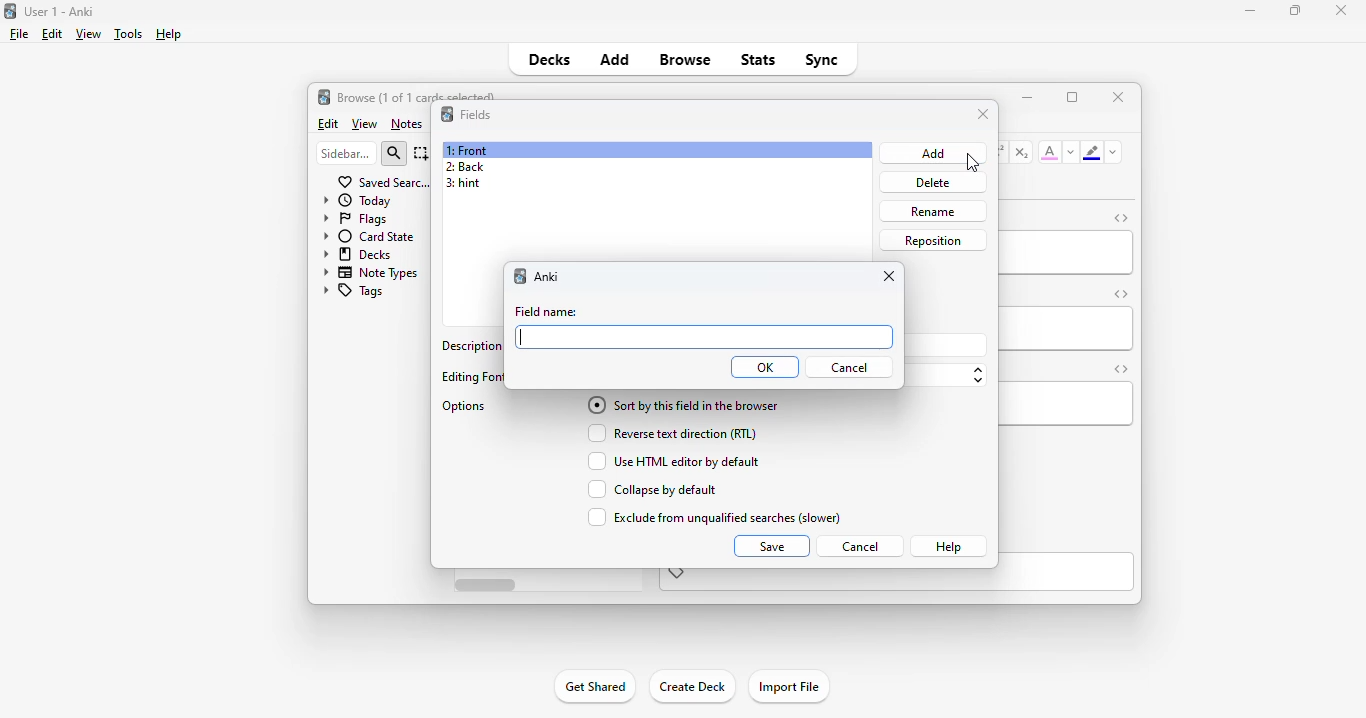  Describe the element at coordinates (651, 489) in the screenshot. I see `collapse by default` at that location.